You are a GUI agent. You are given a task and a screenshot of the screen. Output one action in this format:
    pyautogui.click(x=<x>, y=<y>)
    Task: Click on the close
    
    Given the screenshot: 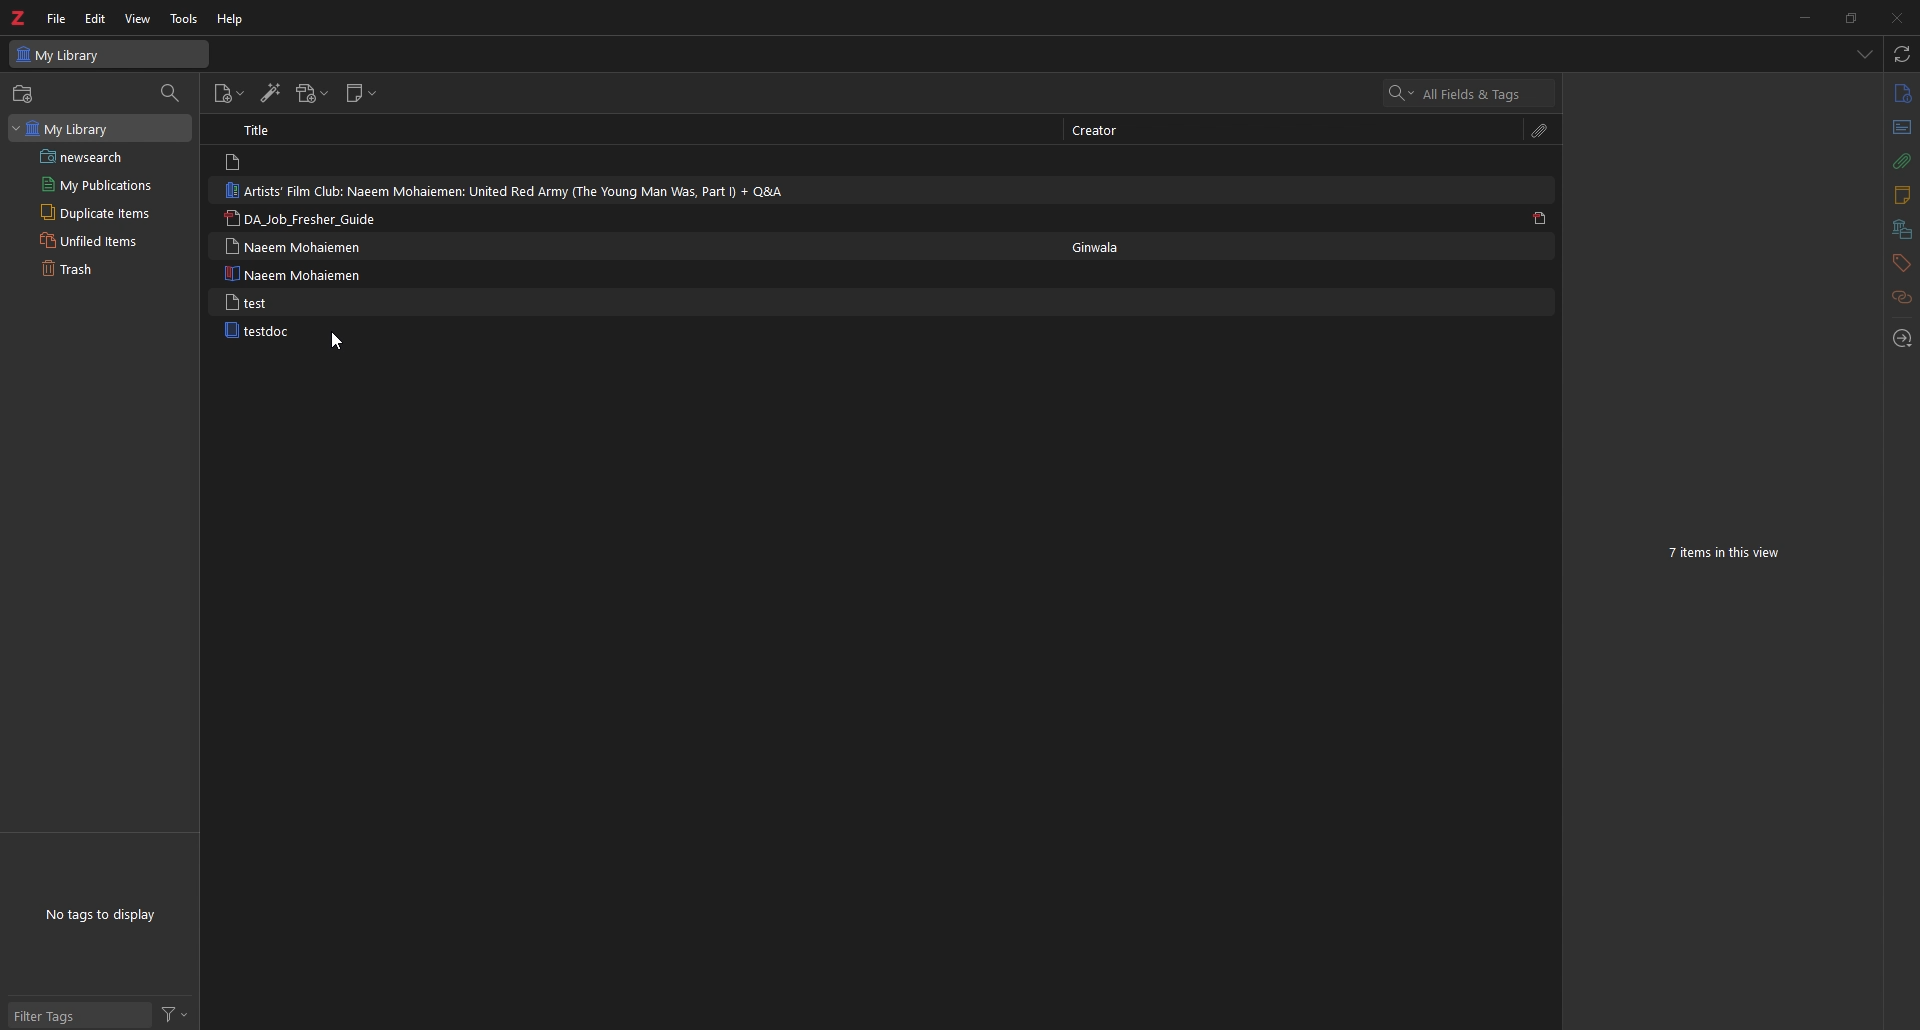 What is the action you would take?
    pyautogui.click(x=1896, y=17)
    